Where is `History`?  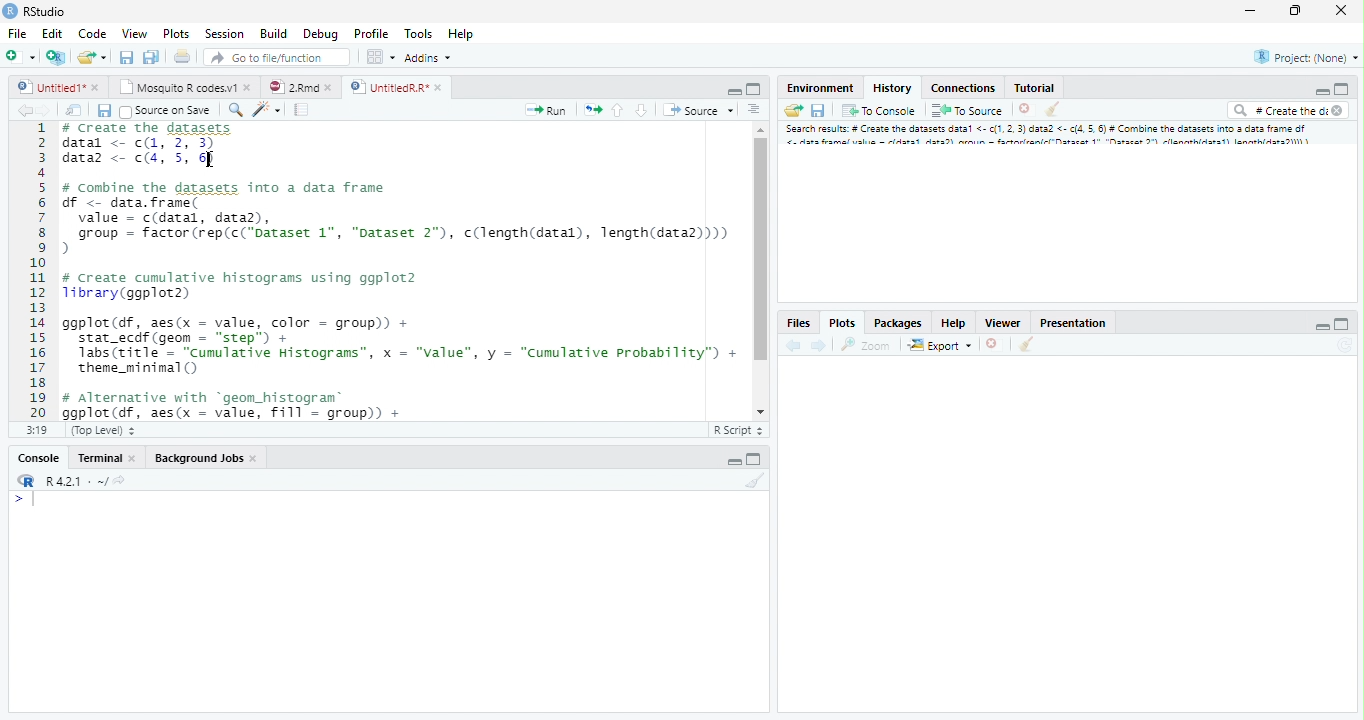
History is located at coordinates (892, 87).